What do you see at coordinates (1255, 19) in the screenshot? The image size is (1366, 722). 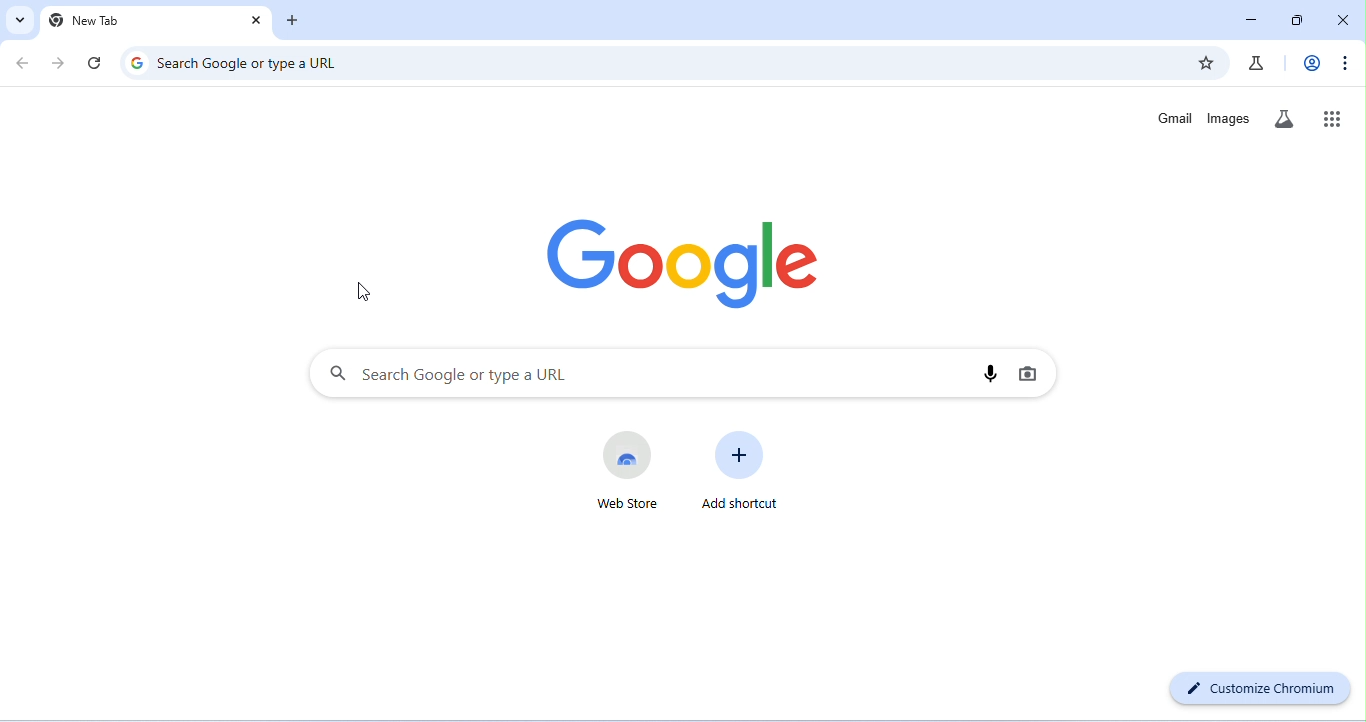 I see `minimize` at bounding box center [1255, 19].